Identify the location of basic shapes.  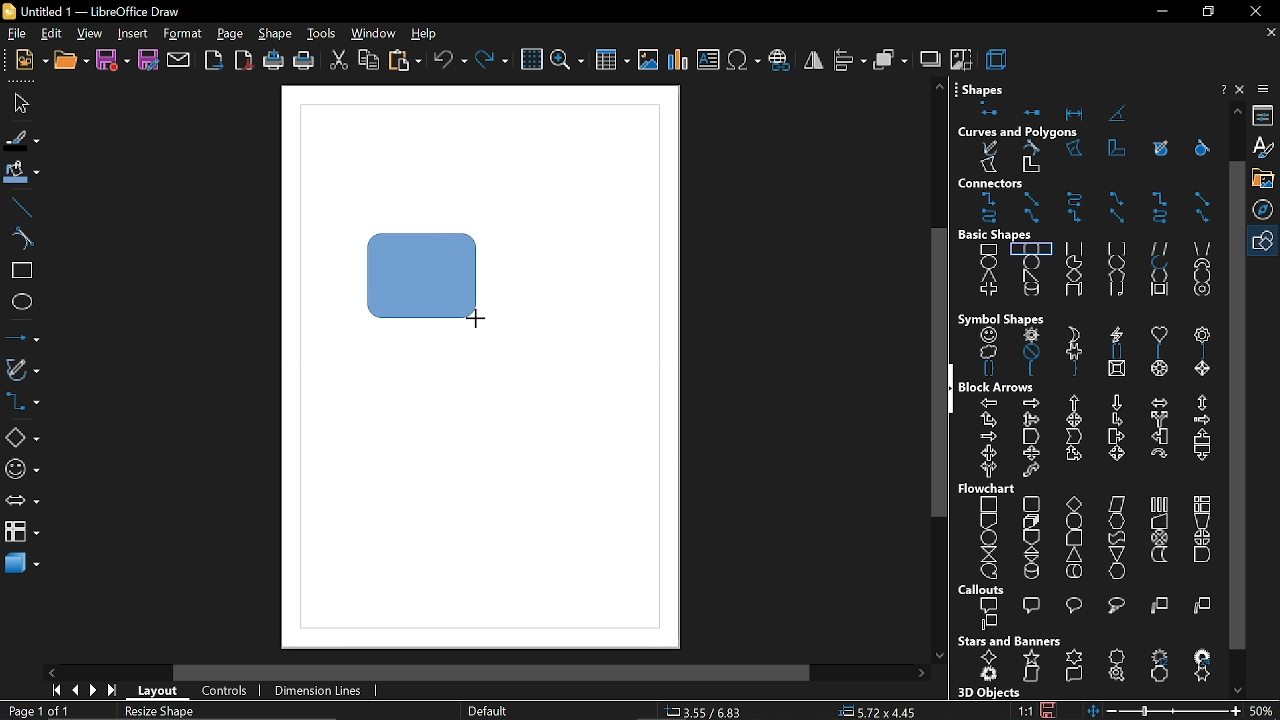
(1007, 235).